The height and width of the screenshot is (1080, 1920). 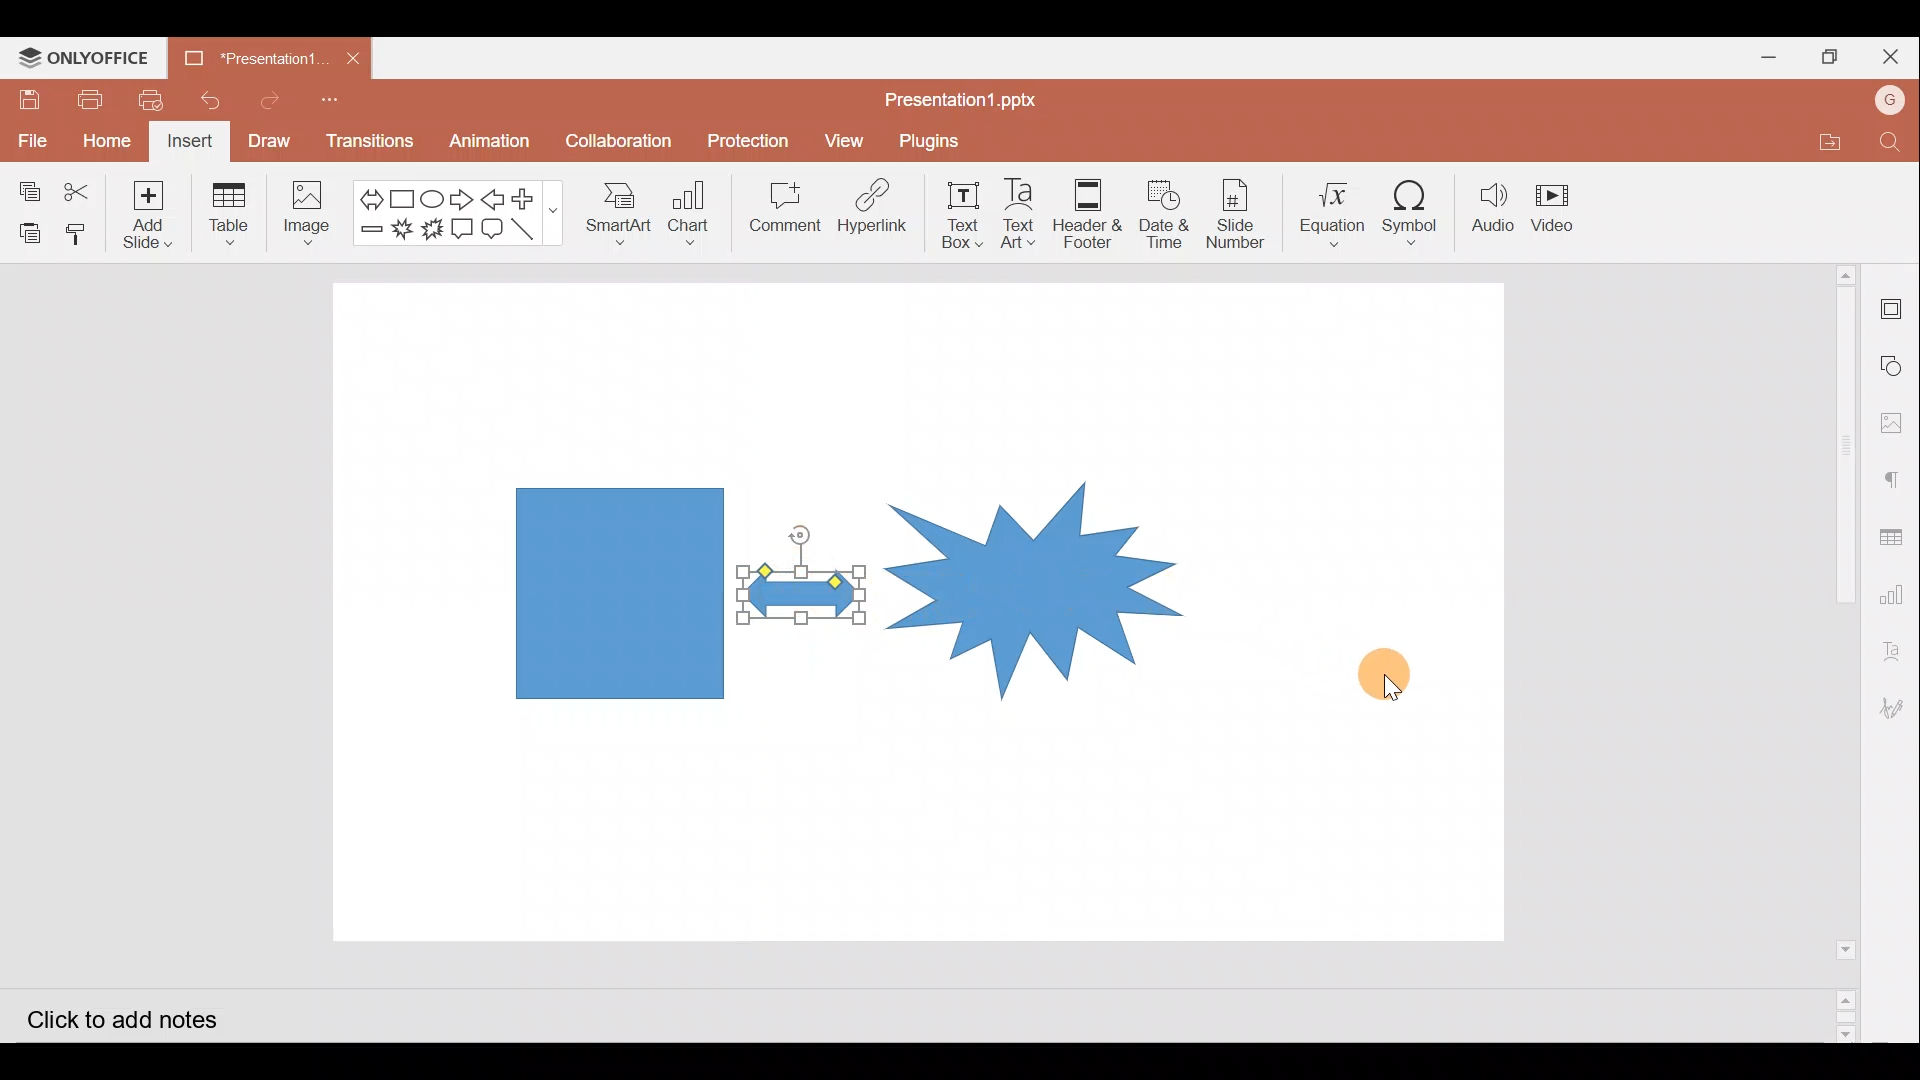 What do you see at coordinates (89, 187) in the screenshot?
I see `Cut` at bounding box center [89, 187].